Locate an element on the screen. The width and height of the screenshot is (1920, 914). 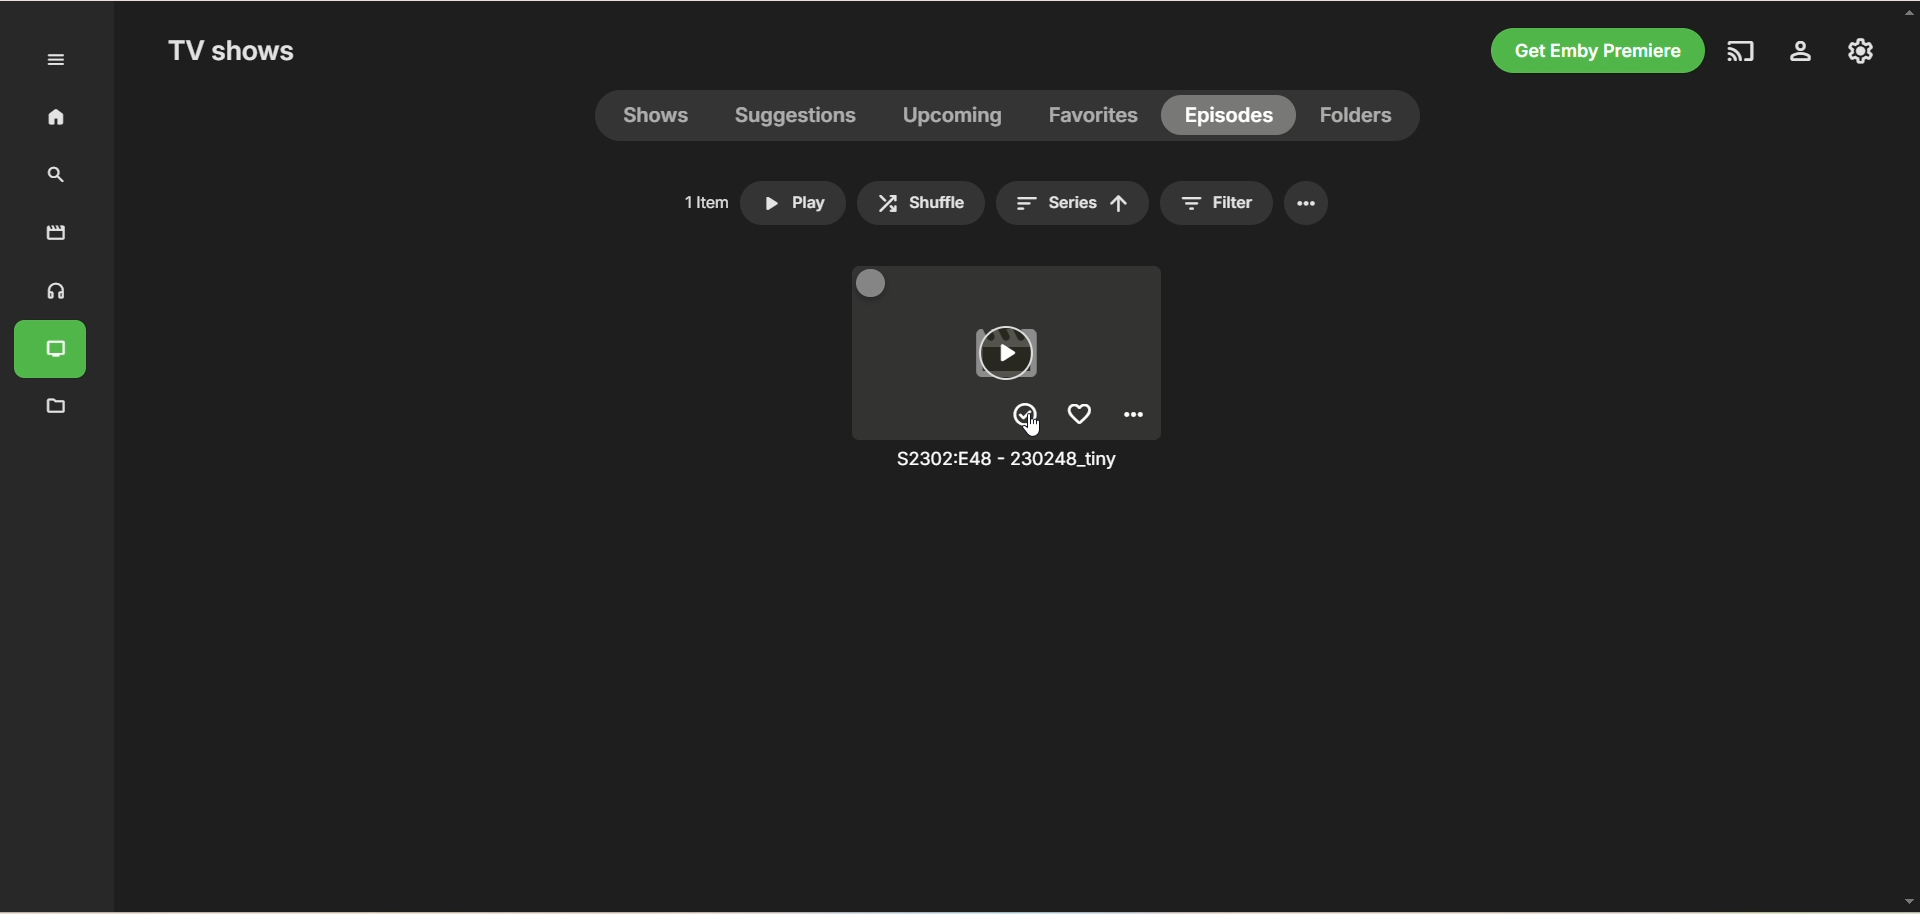
metadata manager is located at coordinates (53, 407).